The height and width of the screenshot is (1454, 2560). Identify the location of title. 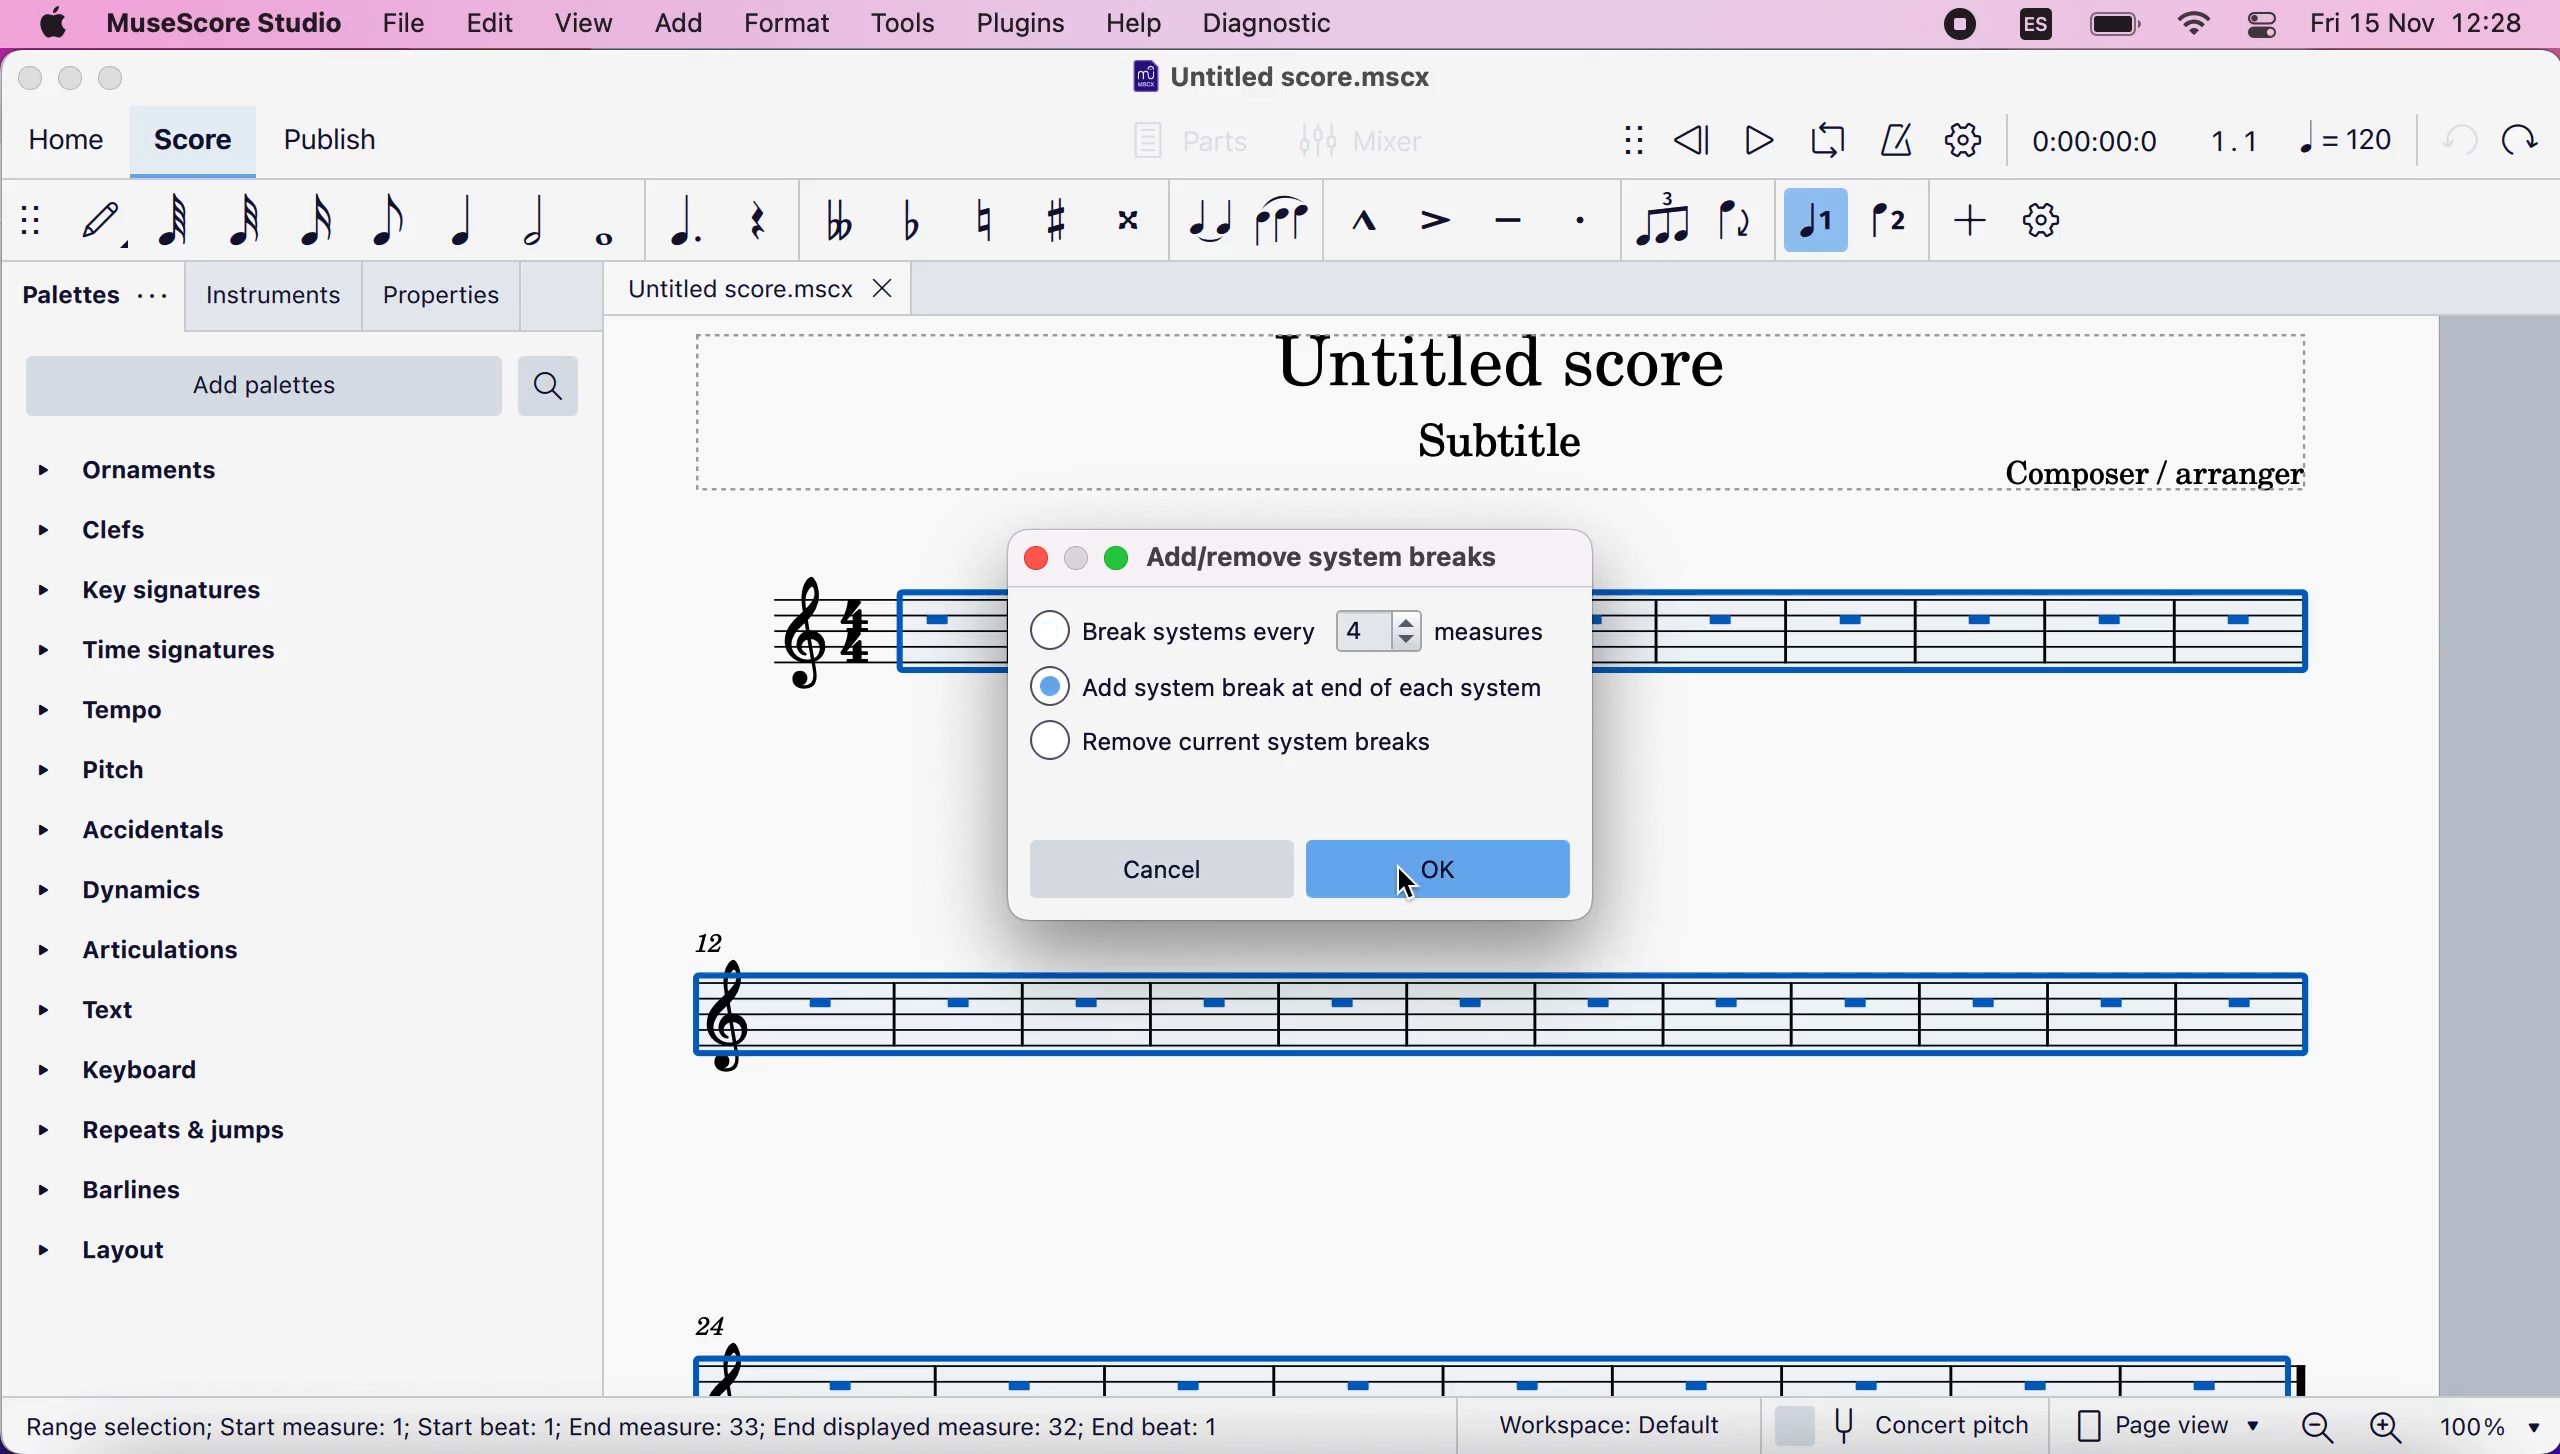
(1498, 359).